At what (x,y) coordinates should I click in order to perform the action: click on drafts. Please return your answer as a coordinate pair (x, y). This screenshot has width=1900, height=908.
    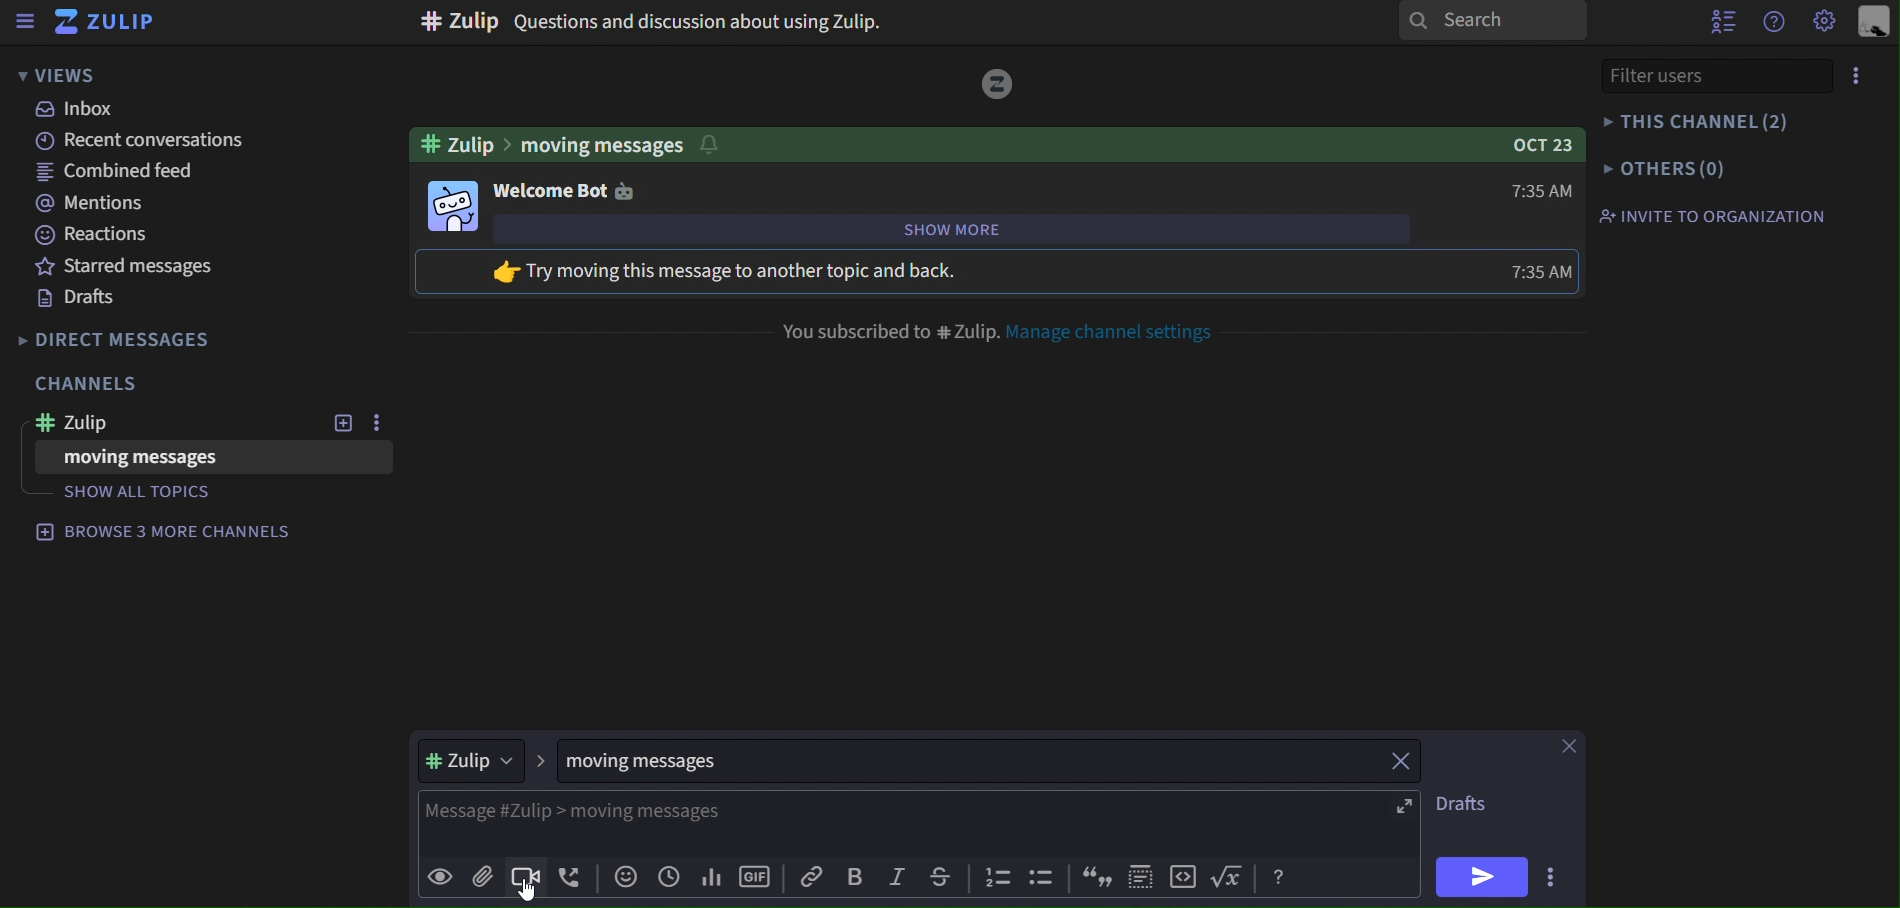
    Looking at the image, I should click on (87, 298).